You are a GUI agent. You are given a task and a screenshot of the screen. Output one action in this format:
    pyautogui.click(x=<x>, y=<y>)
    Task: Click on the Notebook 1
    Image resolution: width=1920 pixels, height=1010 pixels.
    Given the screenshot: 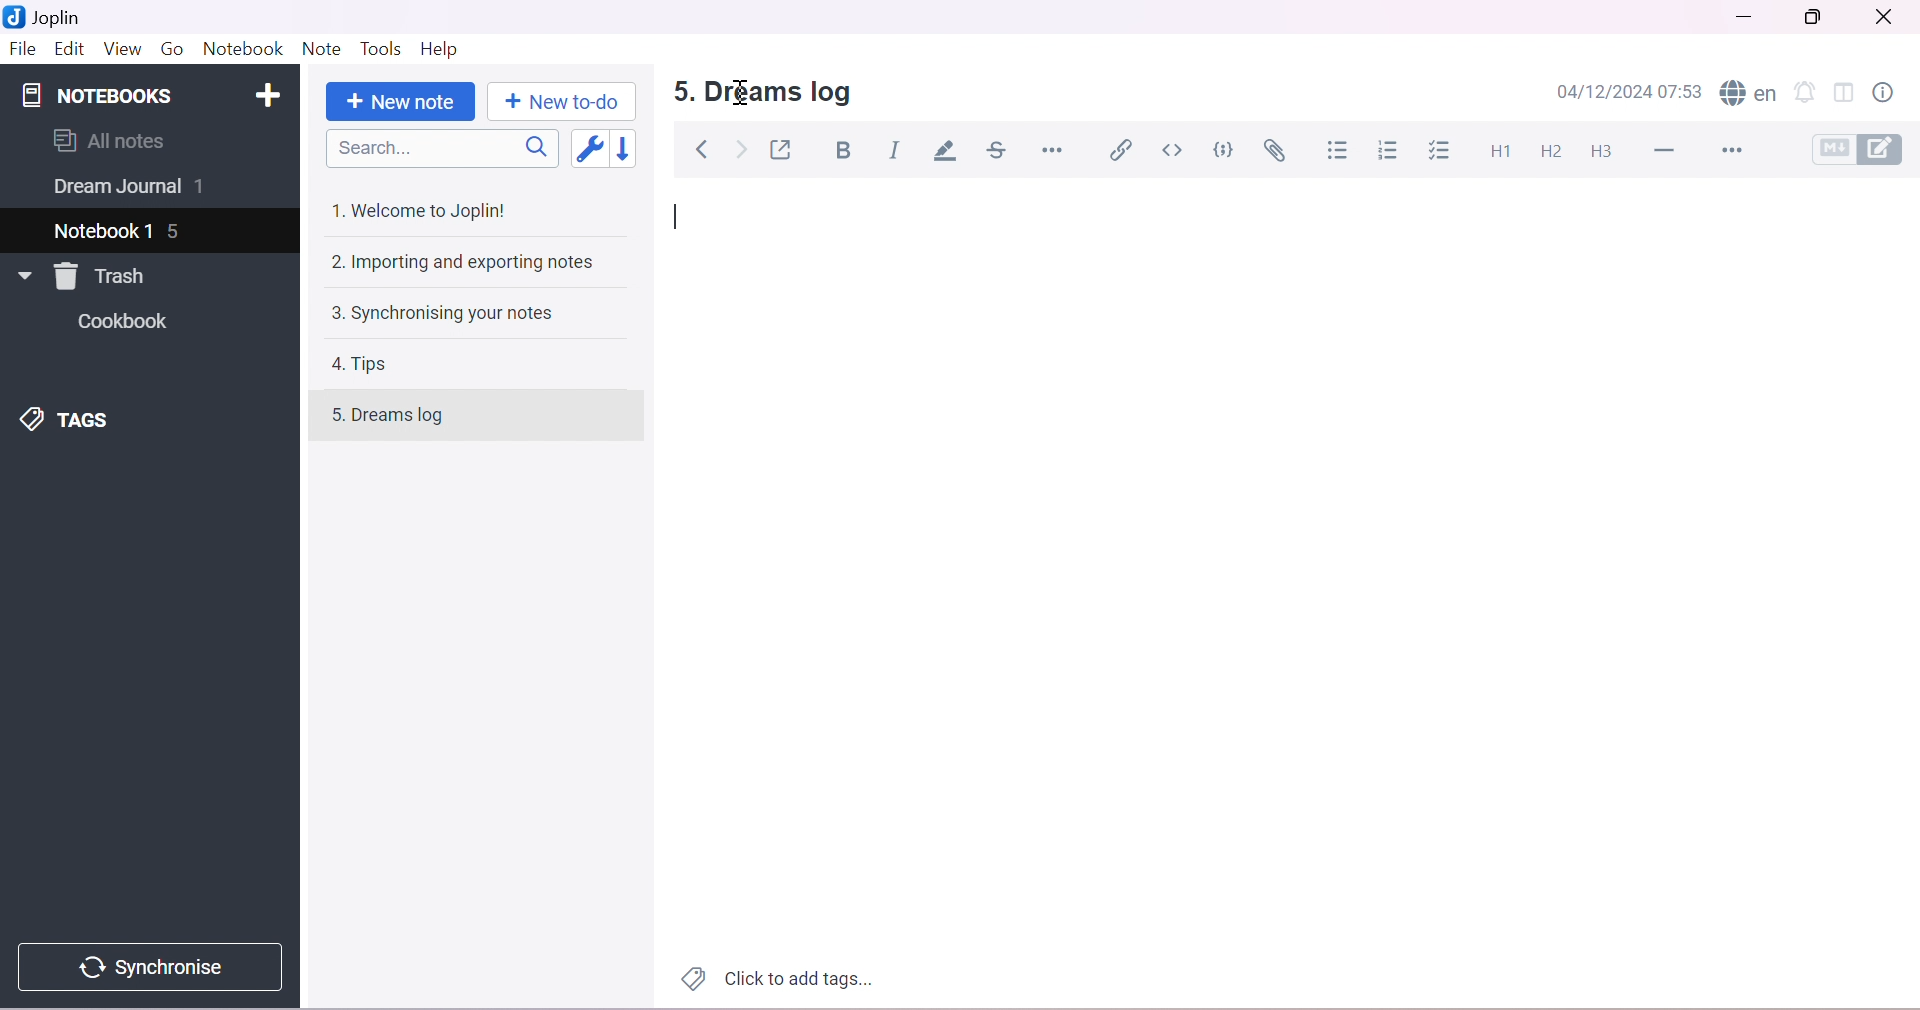 What is the action you would take?
    pyautogui.click(x=105, y=228)
    